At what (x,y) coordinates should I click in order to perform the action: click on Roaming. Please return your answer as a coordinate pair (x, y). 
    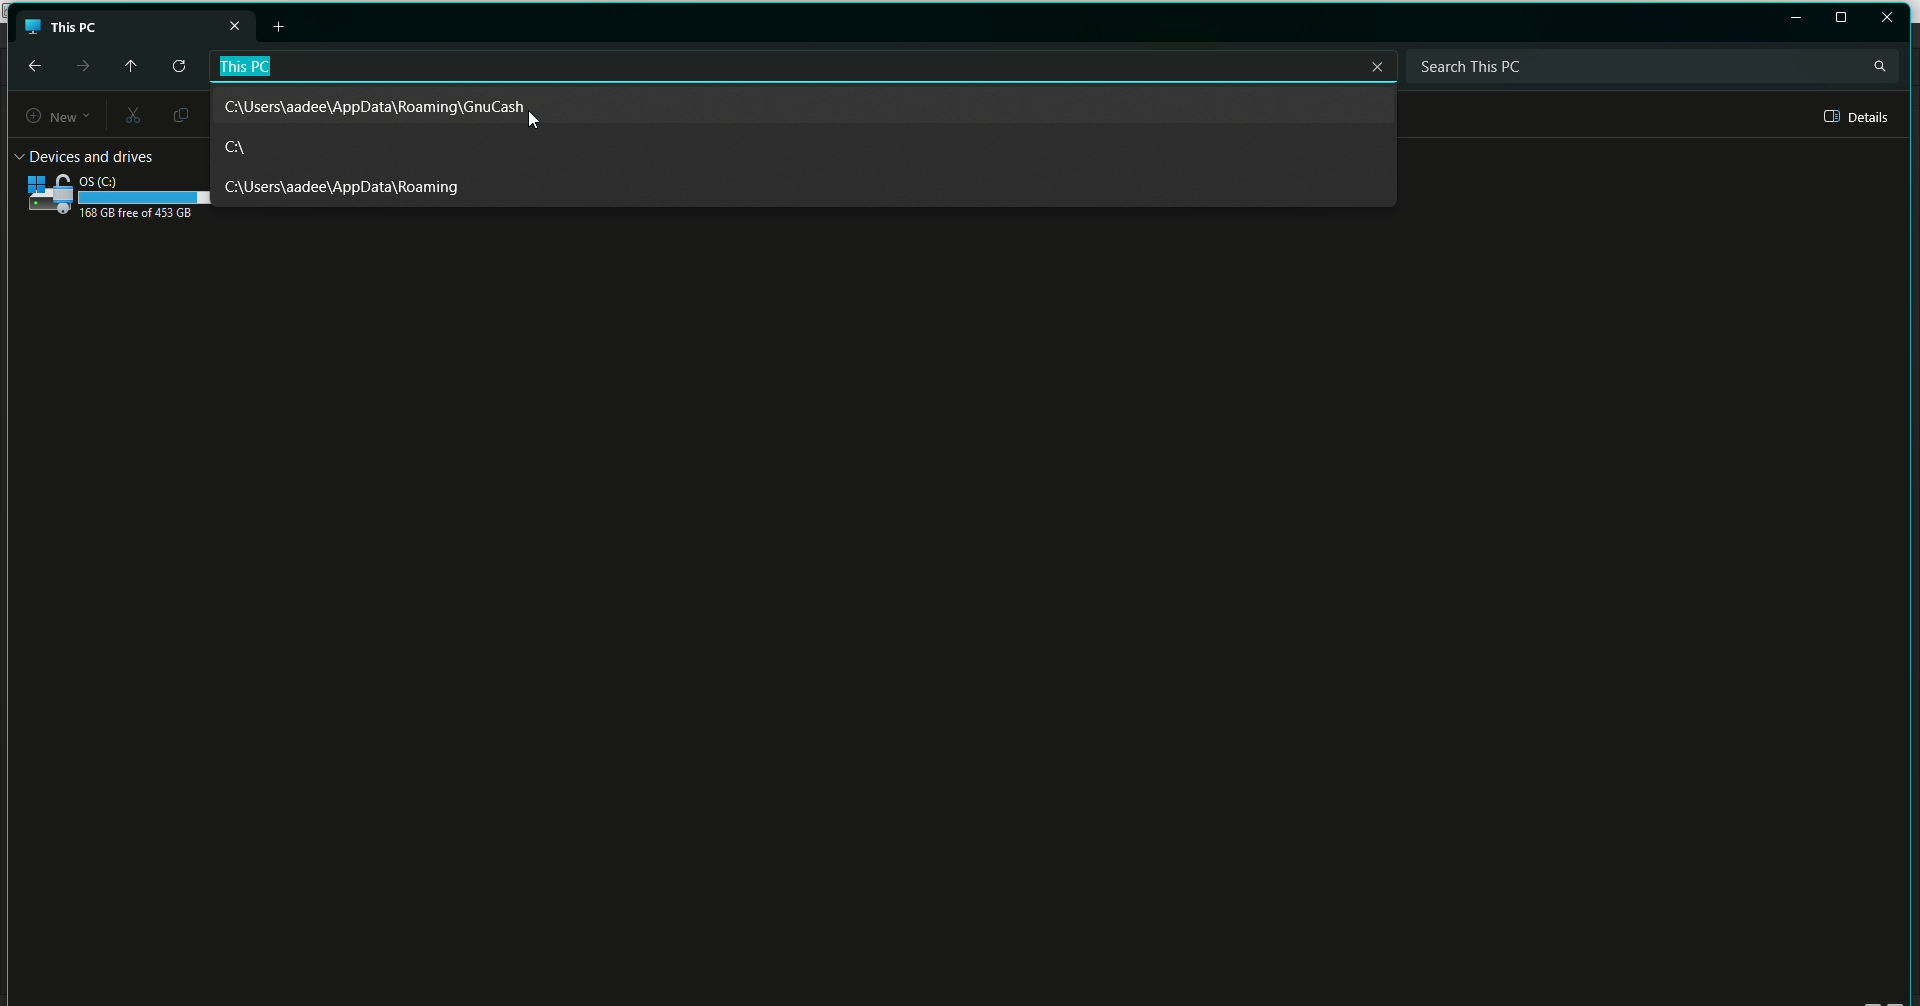
    Looking at the image, I should click on (341, 188).